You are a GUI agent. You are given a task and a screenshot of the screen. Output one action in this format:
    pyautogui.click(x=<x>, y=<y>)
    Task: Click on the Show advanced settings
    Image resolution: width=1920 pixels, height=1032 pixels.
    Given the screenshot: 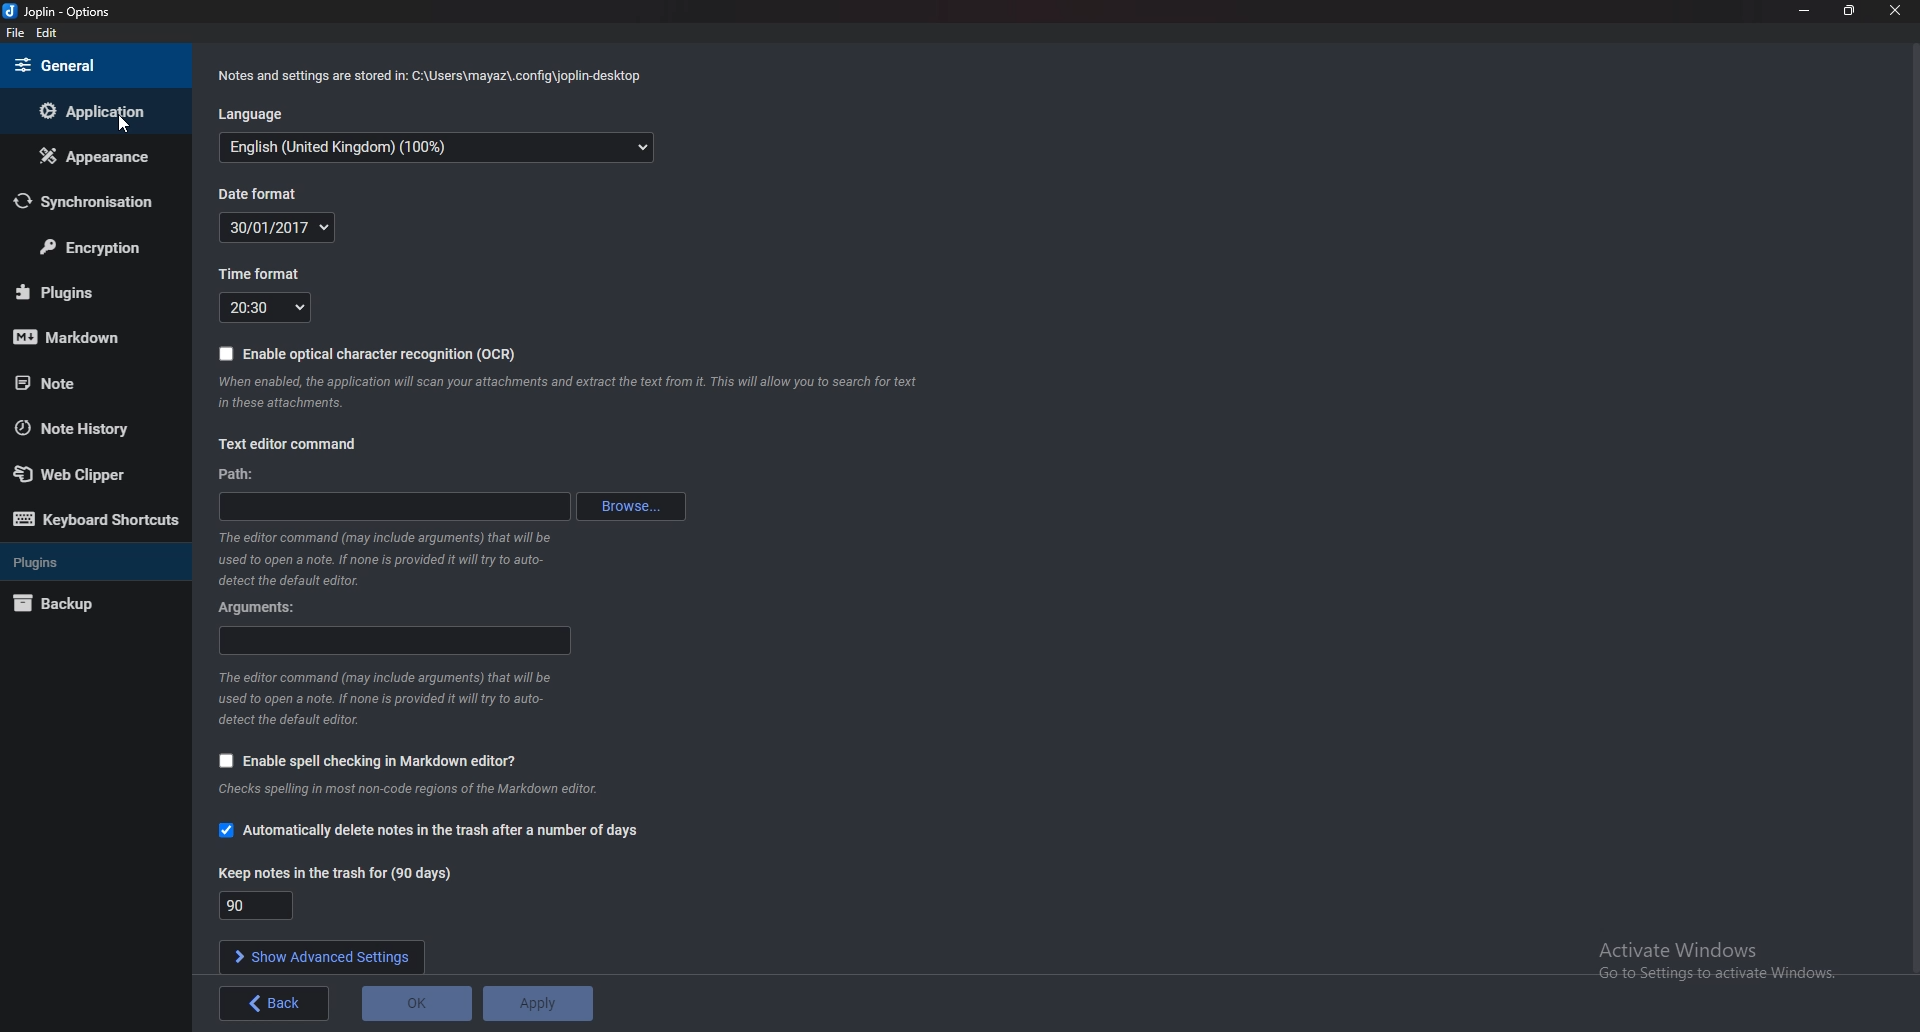 What is the action you would take?
    pyautogui.click(x=322, y=957)
    